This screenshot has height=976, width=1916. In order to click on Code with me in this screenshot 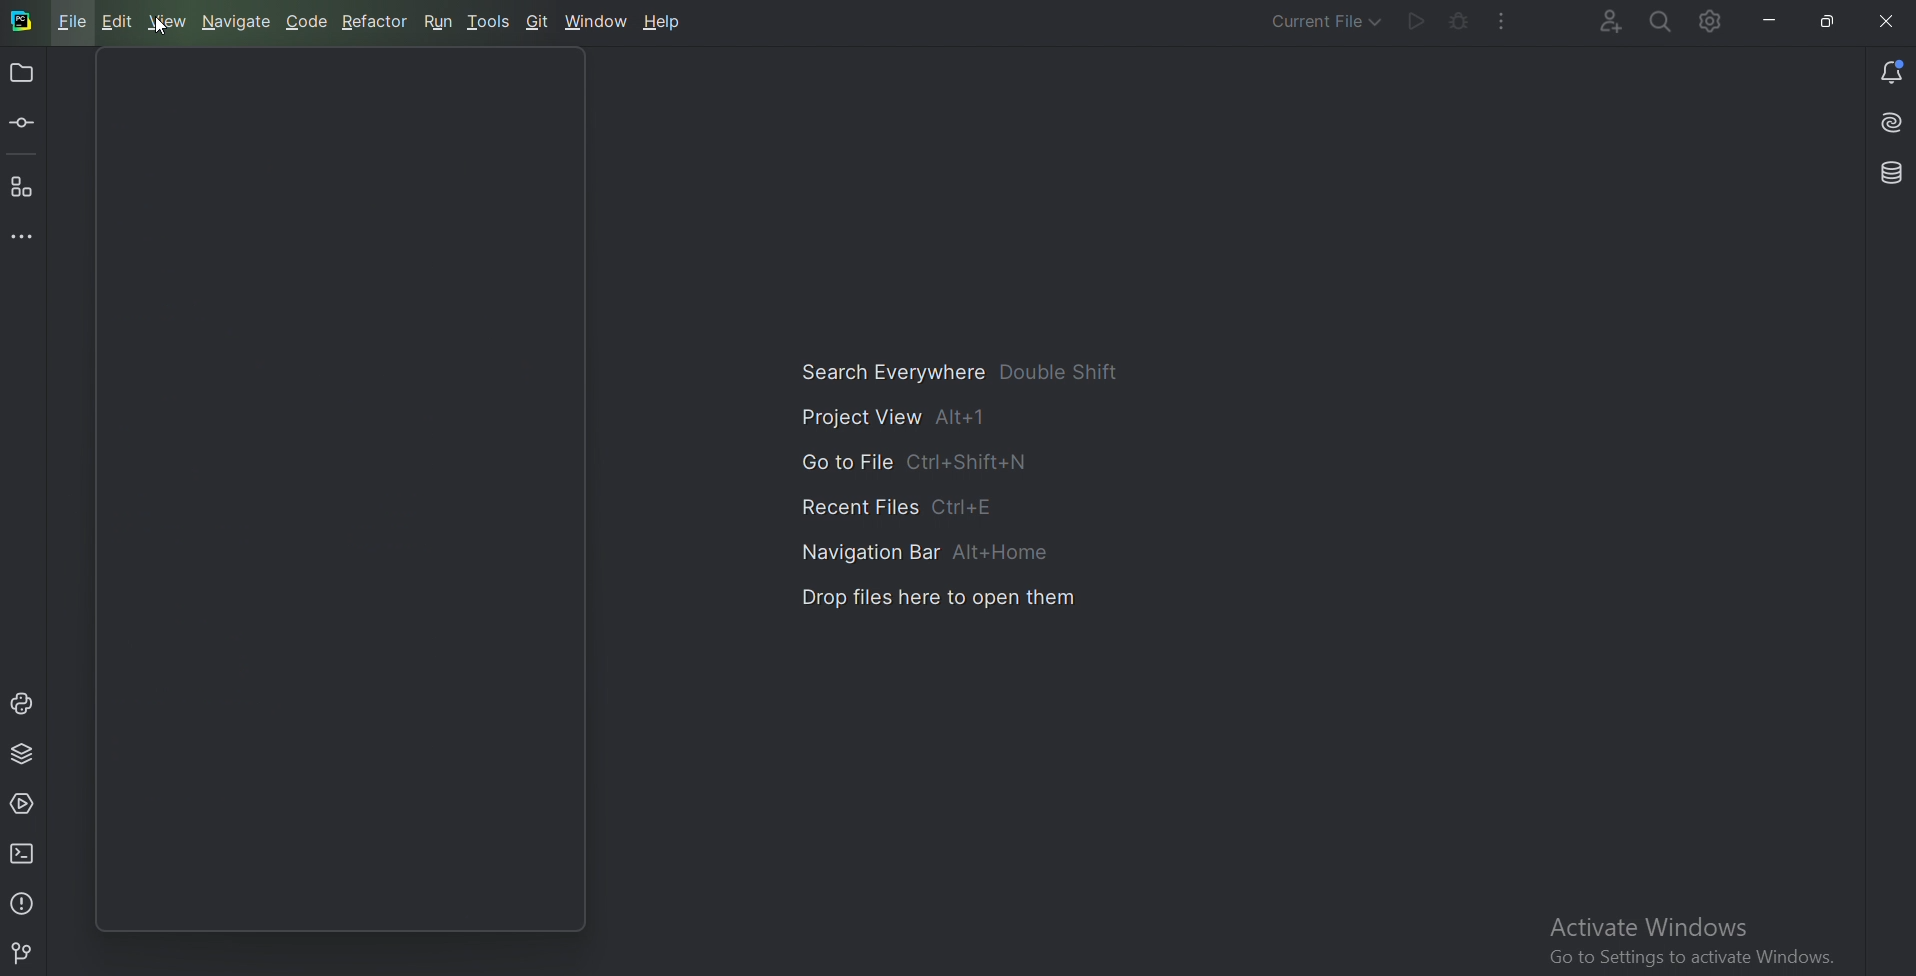, I will do `click(1596, 22)`.